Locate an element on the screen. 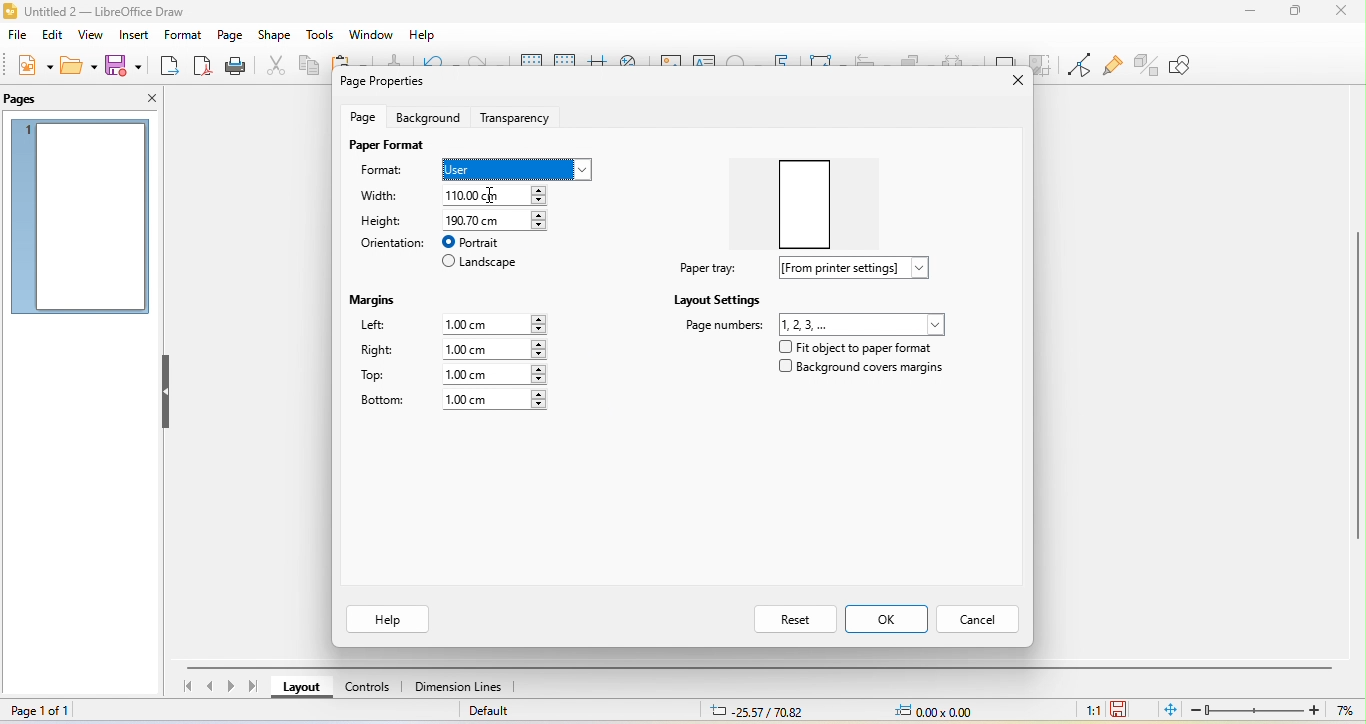 This screenshot has height=724, width=1366. right is located at coordinates (378, 352).